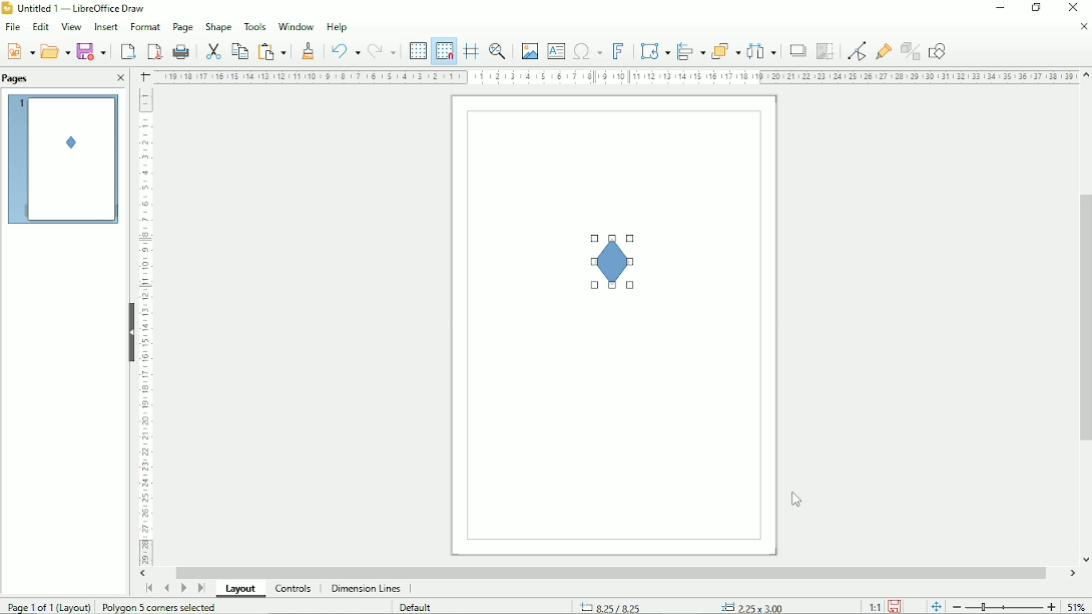 The height and width of the screenshot is (614, 1092). What do you see at coordinates (762, 51) in the screenshot?
I see `Distribute` at bounding box center [762, 51].